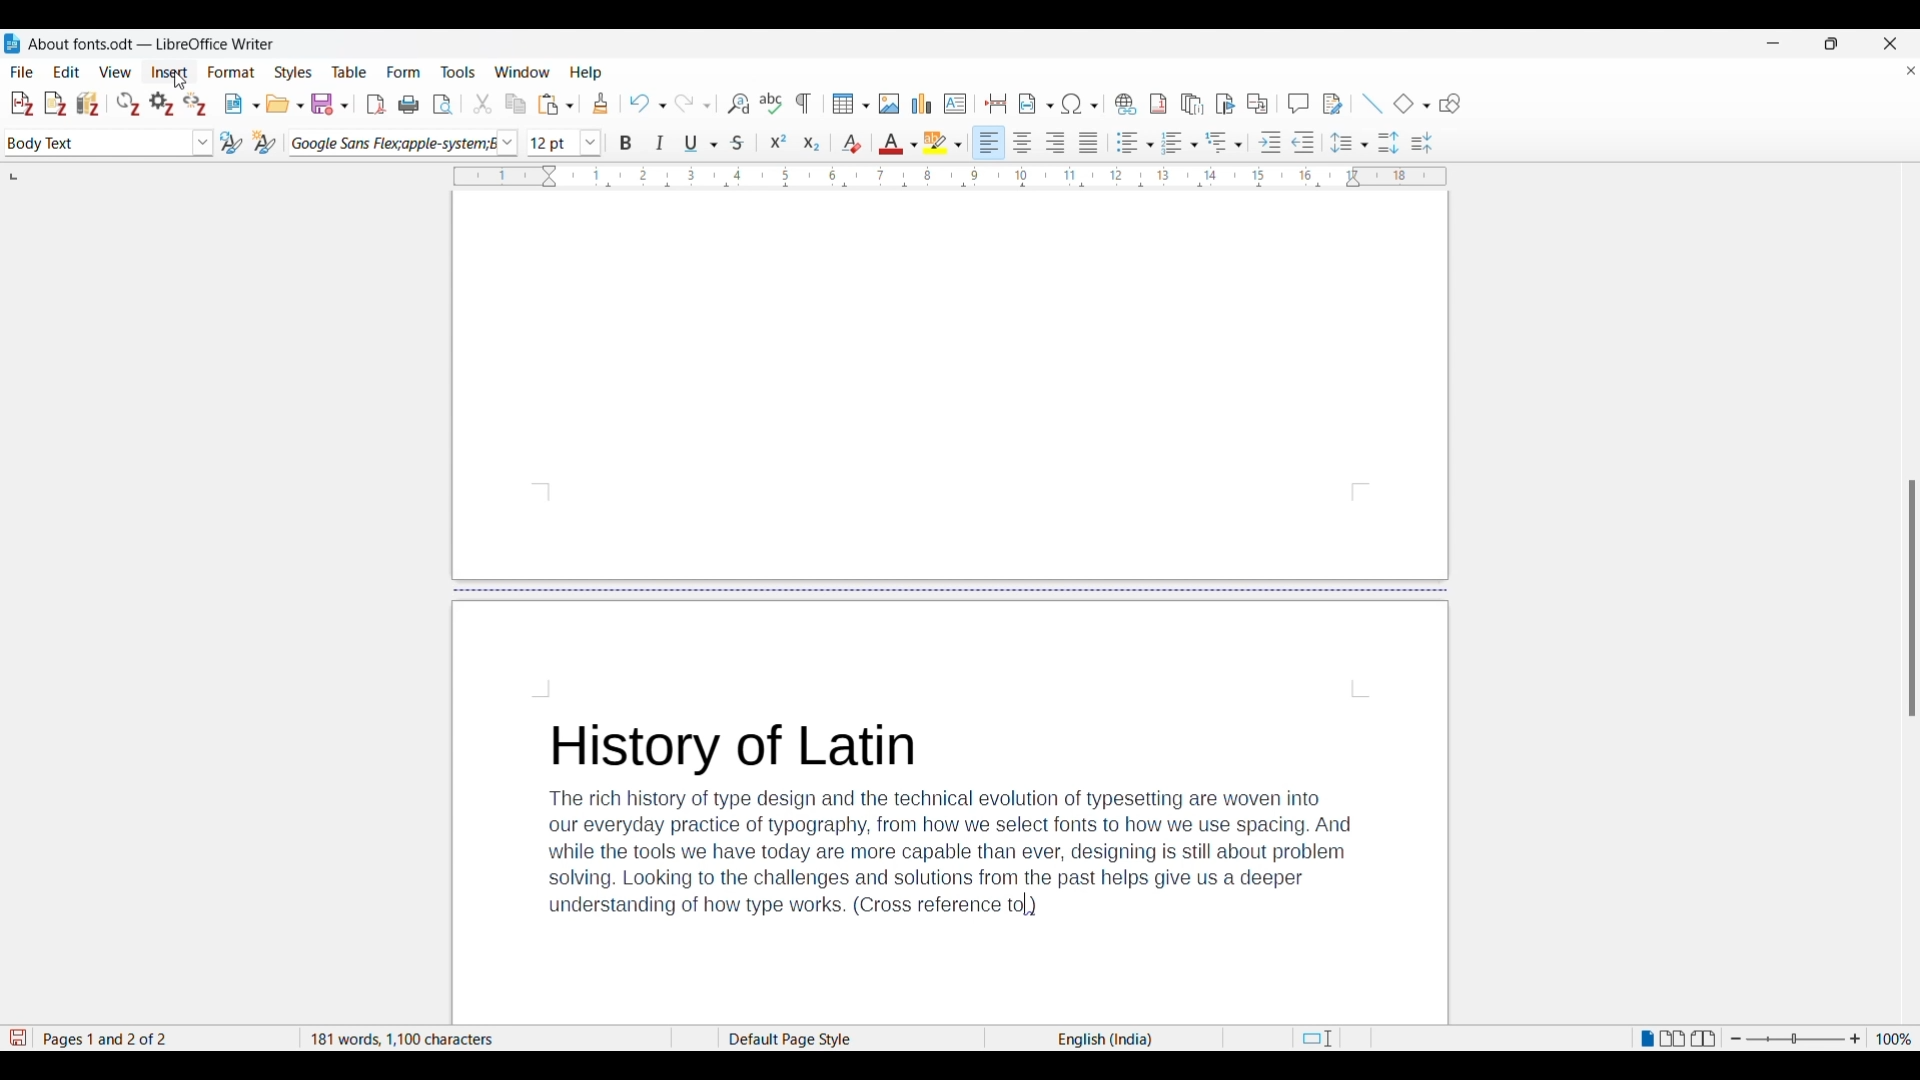 This screenshot has width=1920, height=1080. Describe the element at coordinates (1645, 1039) in the screenshot. I see `Single page view` at that location.